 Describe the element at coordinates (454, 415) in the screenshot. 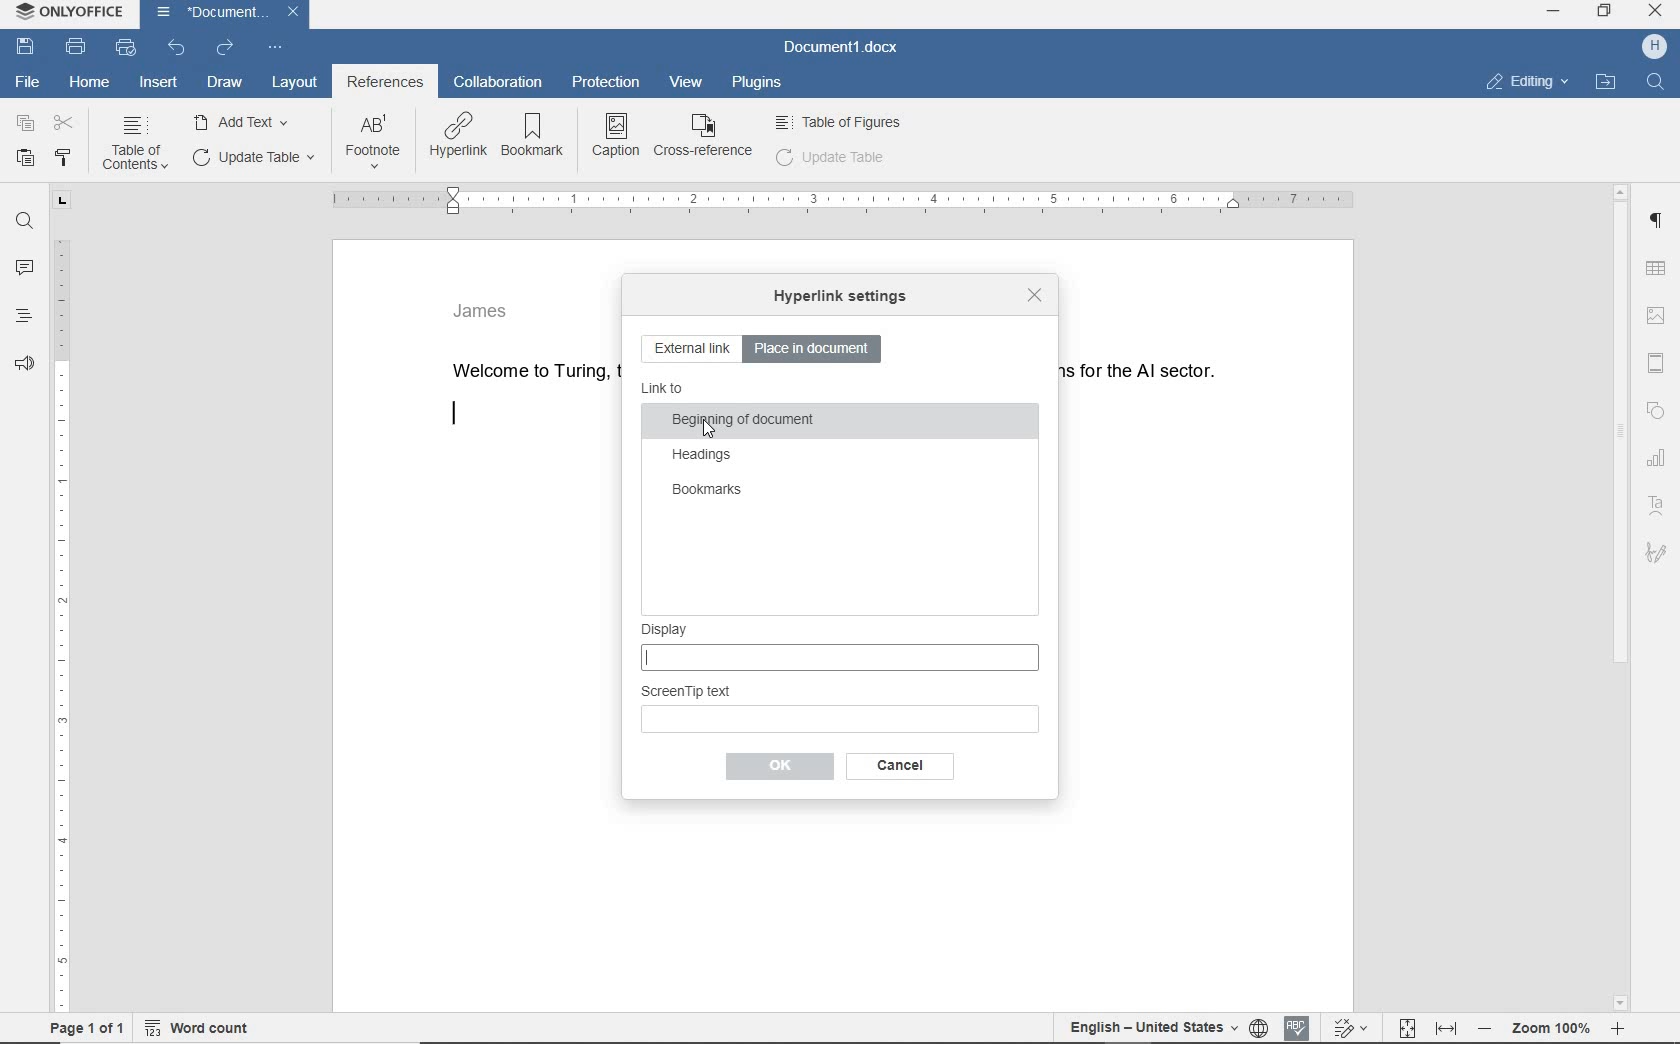

I see `editor line` at that location.